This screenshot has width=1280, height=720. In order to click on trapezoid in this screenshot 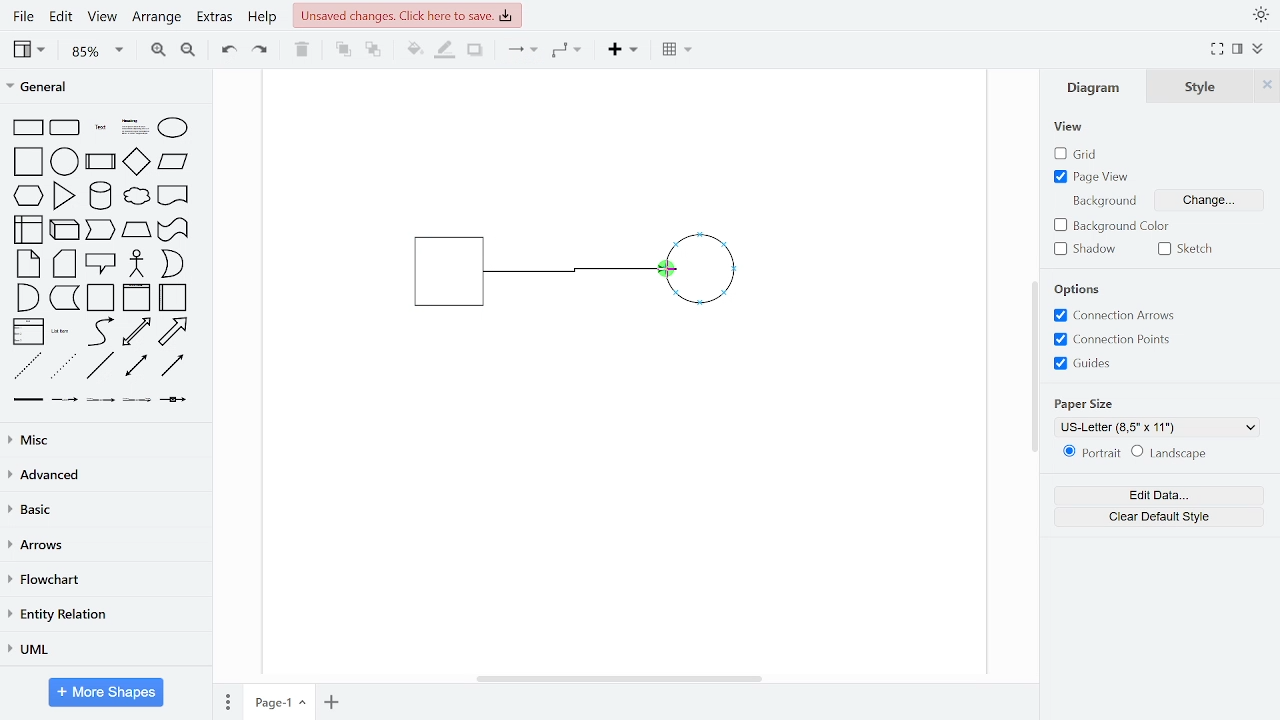, I will do `click(136, 229)`.